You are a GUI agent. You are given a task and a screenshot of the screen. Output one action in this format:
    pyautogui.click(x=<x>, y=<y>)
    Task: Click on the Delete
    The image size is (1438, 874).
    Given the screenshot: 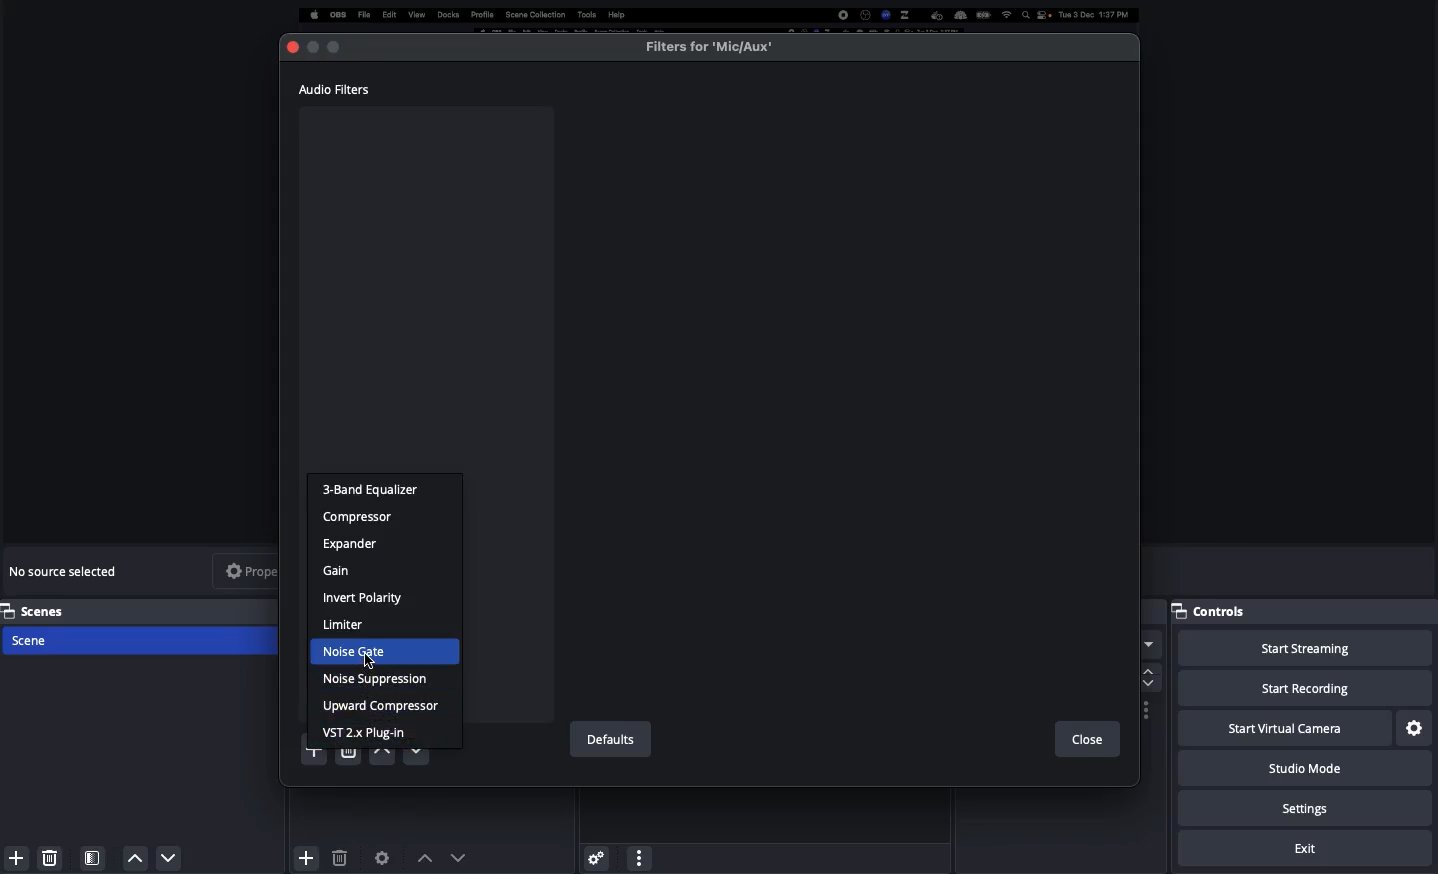 What is the action you would take?
    pyautogui.click(x=50, y=854)
    